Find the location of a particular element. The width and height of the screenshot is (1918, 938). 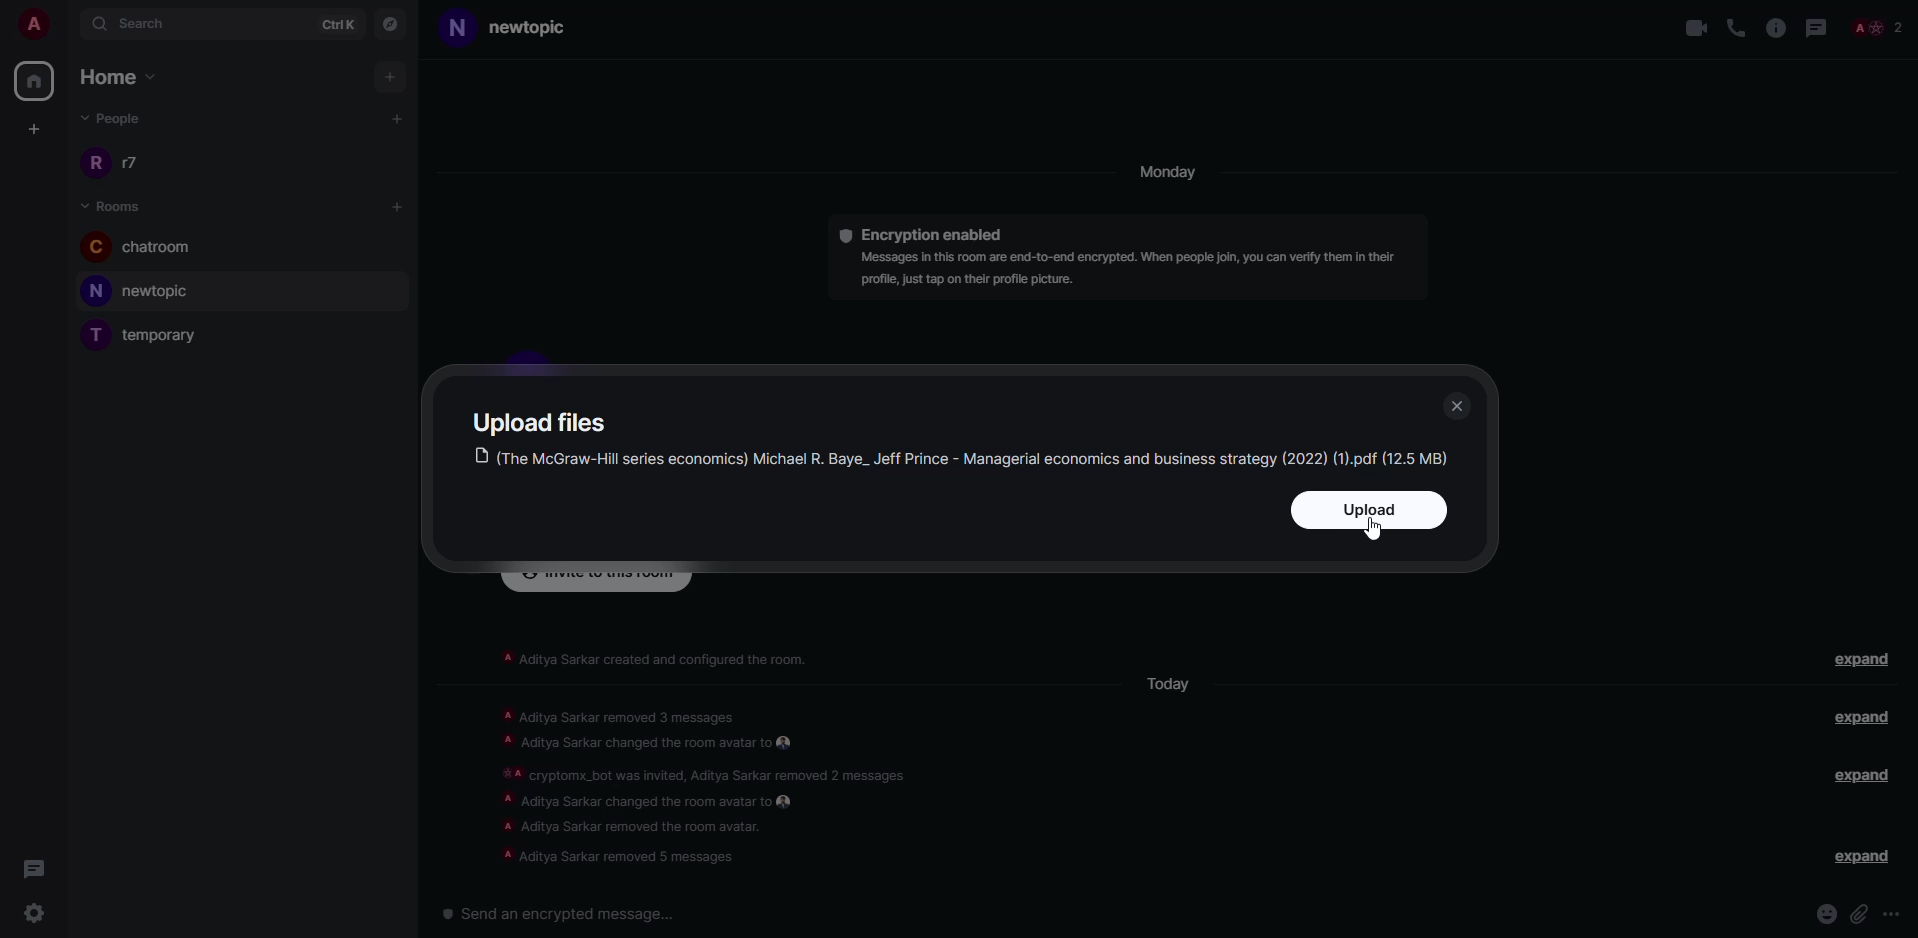

room is located at coordinates (117, 207).